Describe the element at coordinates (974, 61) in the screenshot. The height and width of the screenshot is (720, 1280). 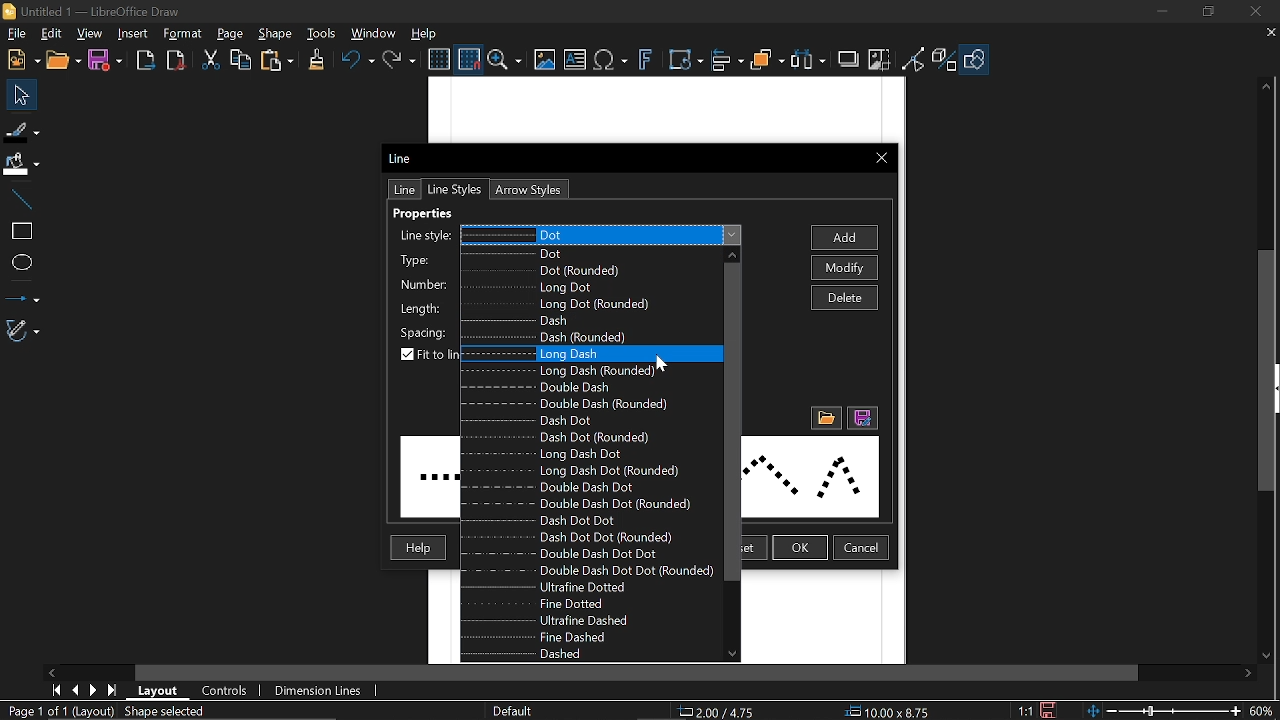
I see `Shapes` at that location.